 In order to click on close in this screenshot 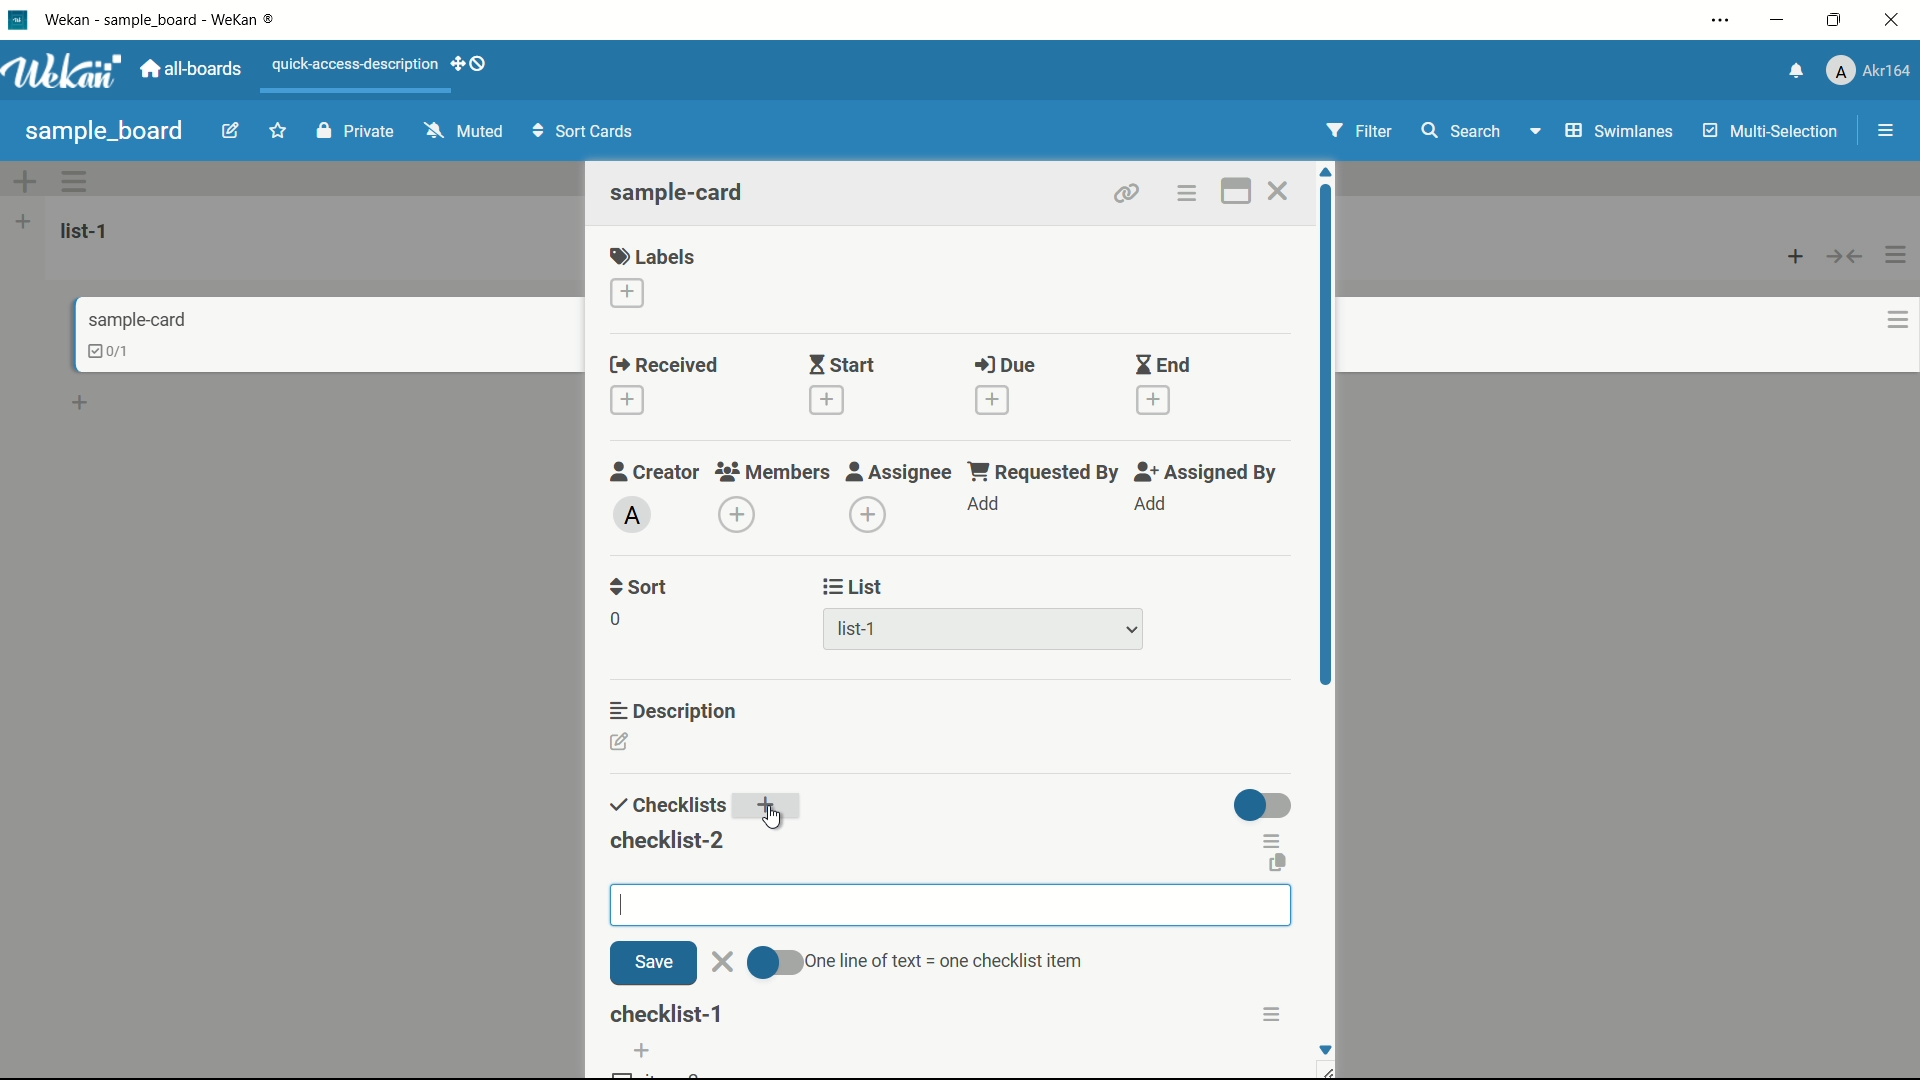, I will do `click(723, 963)`.